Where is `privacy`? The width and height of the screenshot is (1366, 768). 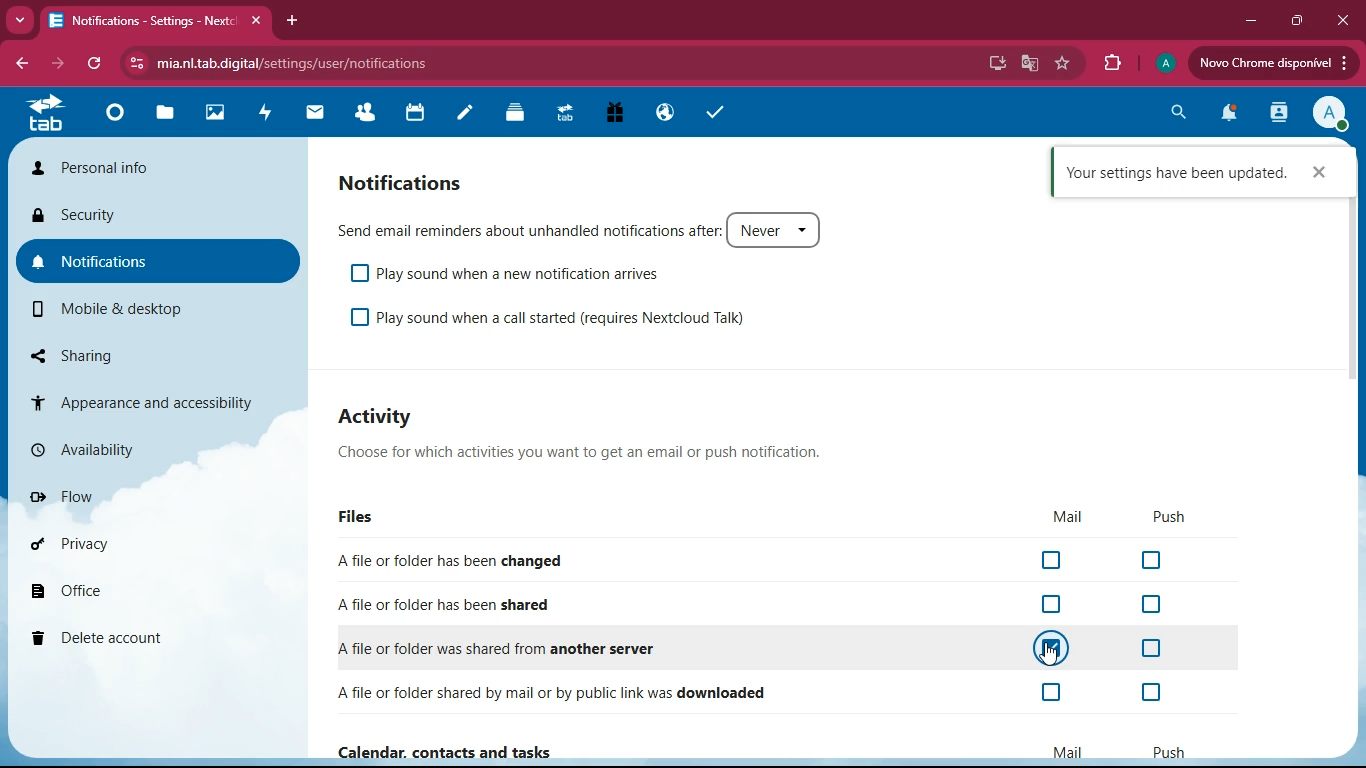 privacy is located at coordinates (126, 549).